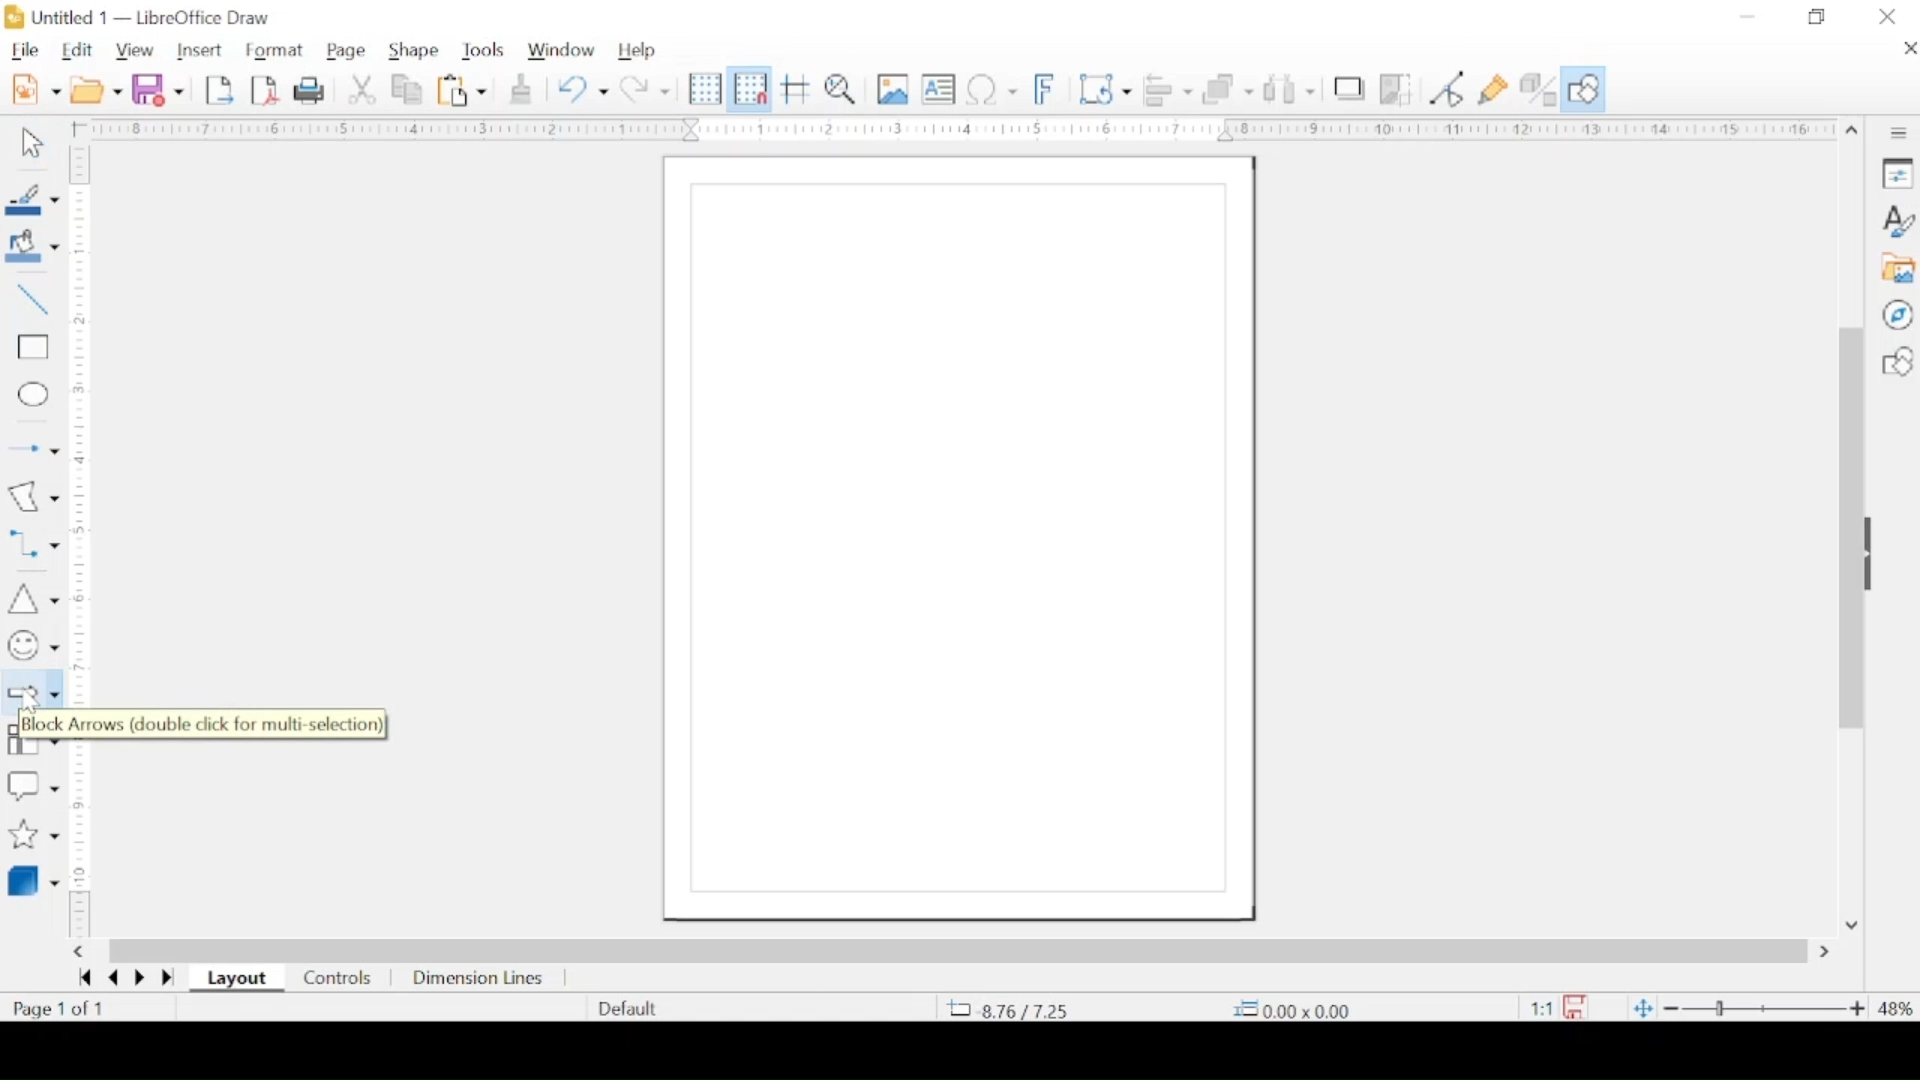 The image size is (1920, 1080). I want to click on window, so click(563, 50).